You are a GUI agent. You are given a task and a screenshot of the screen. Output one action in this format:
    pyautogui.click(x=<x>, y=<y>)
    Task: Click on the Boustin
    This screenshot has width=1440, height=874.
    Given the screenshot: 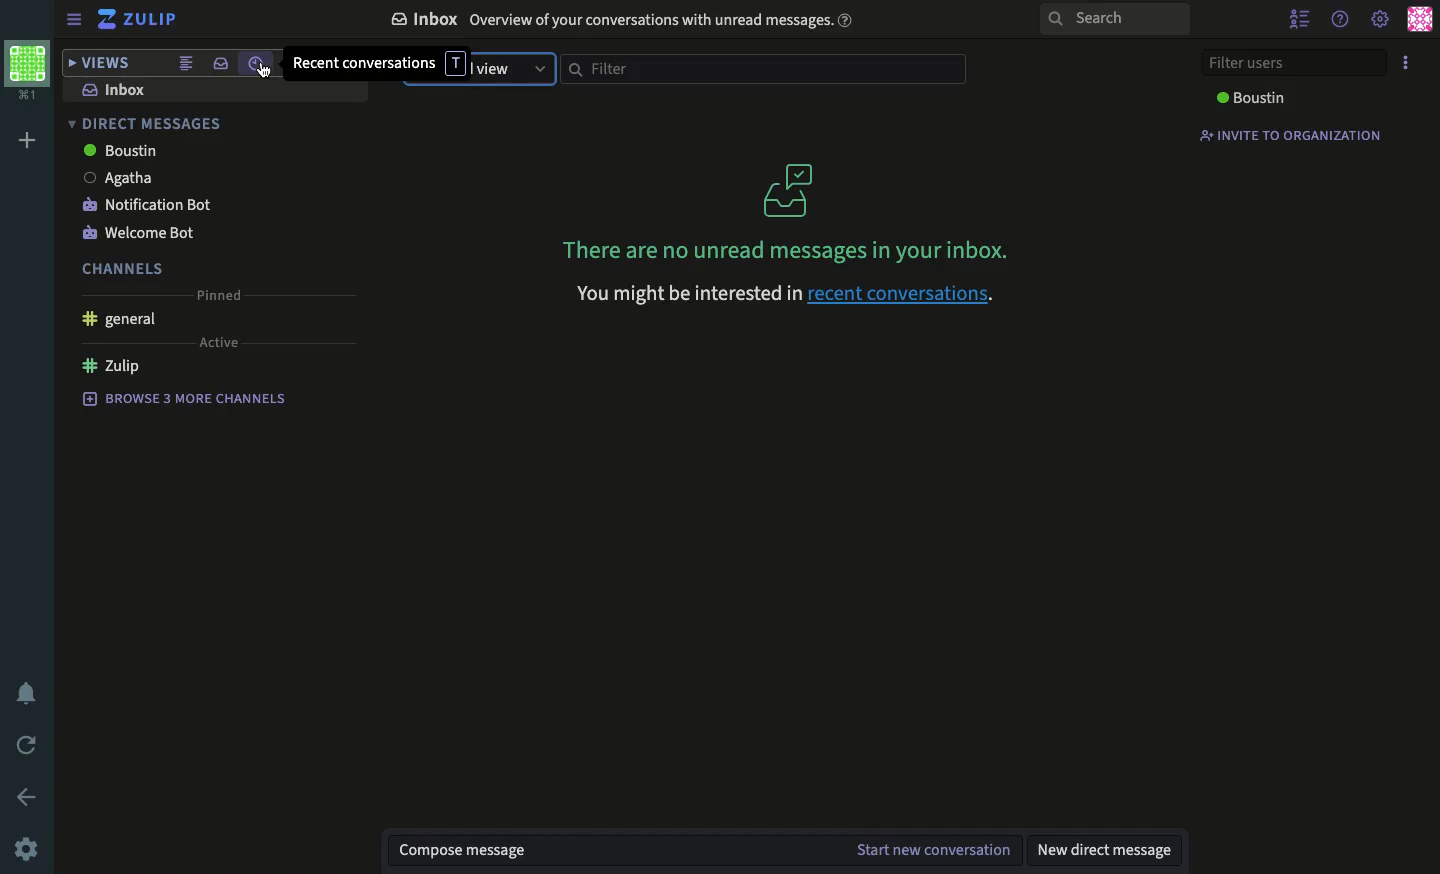 What is the action you would take?
    pyautogui.click(x=123, y=150)
    